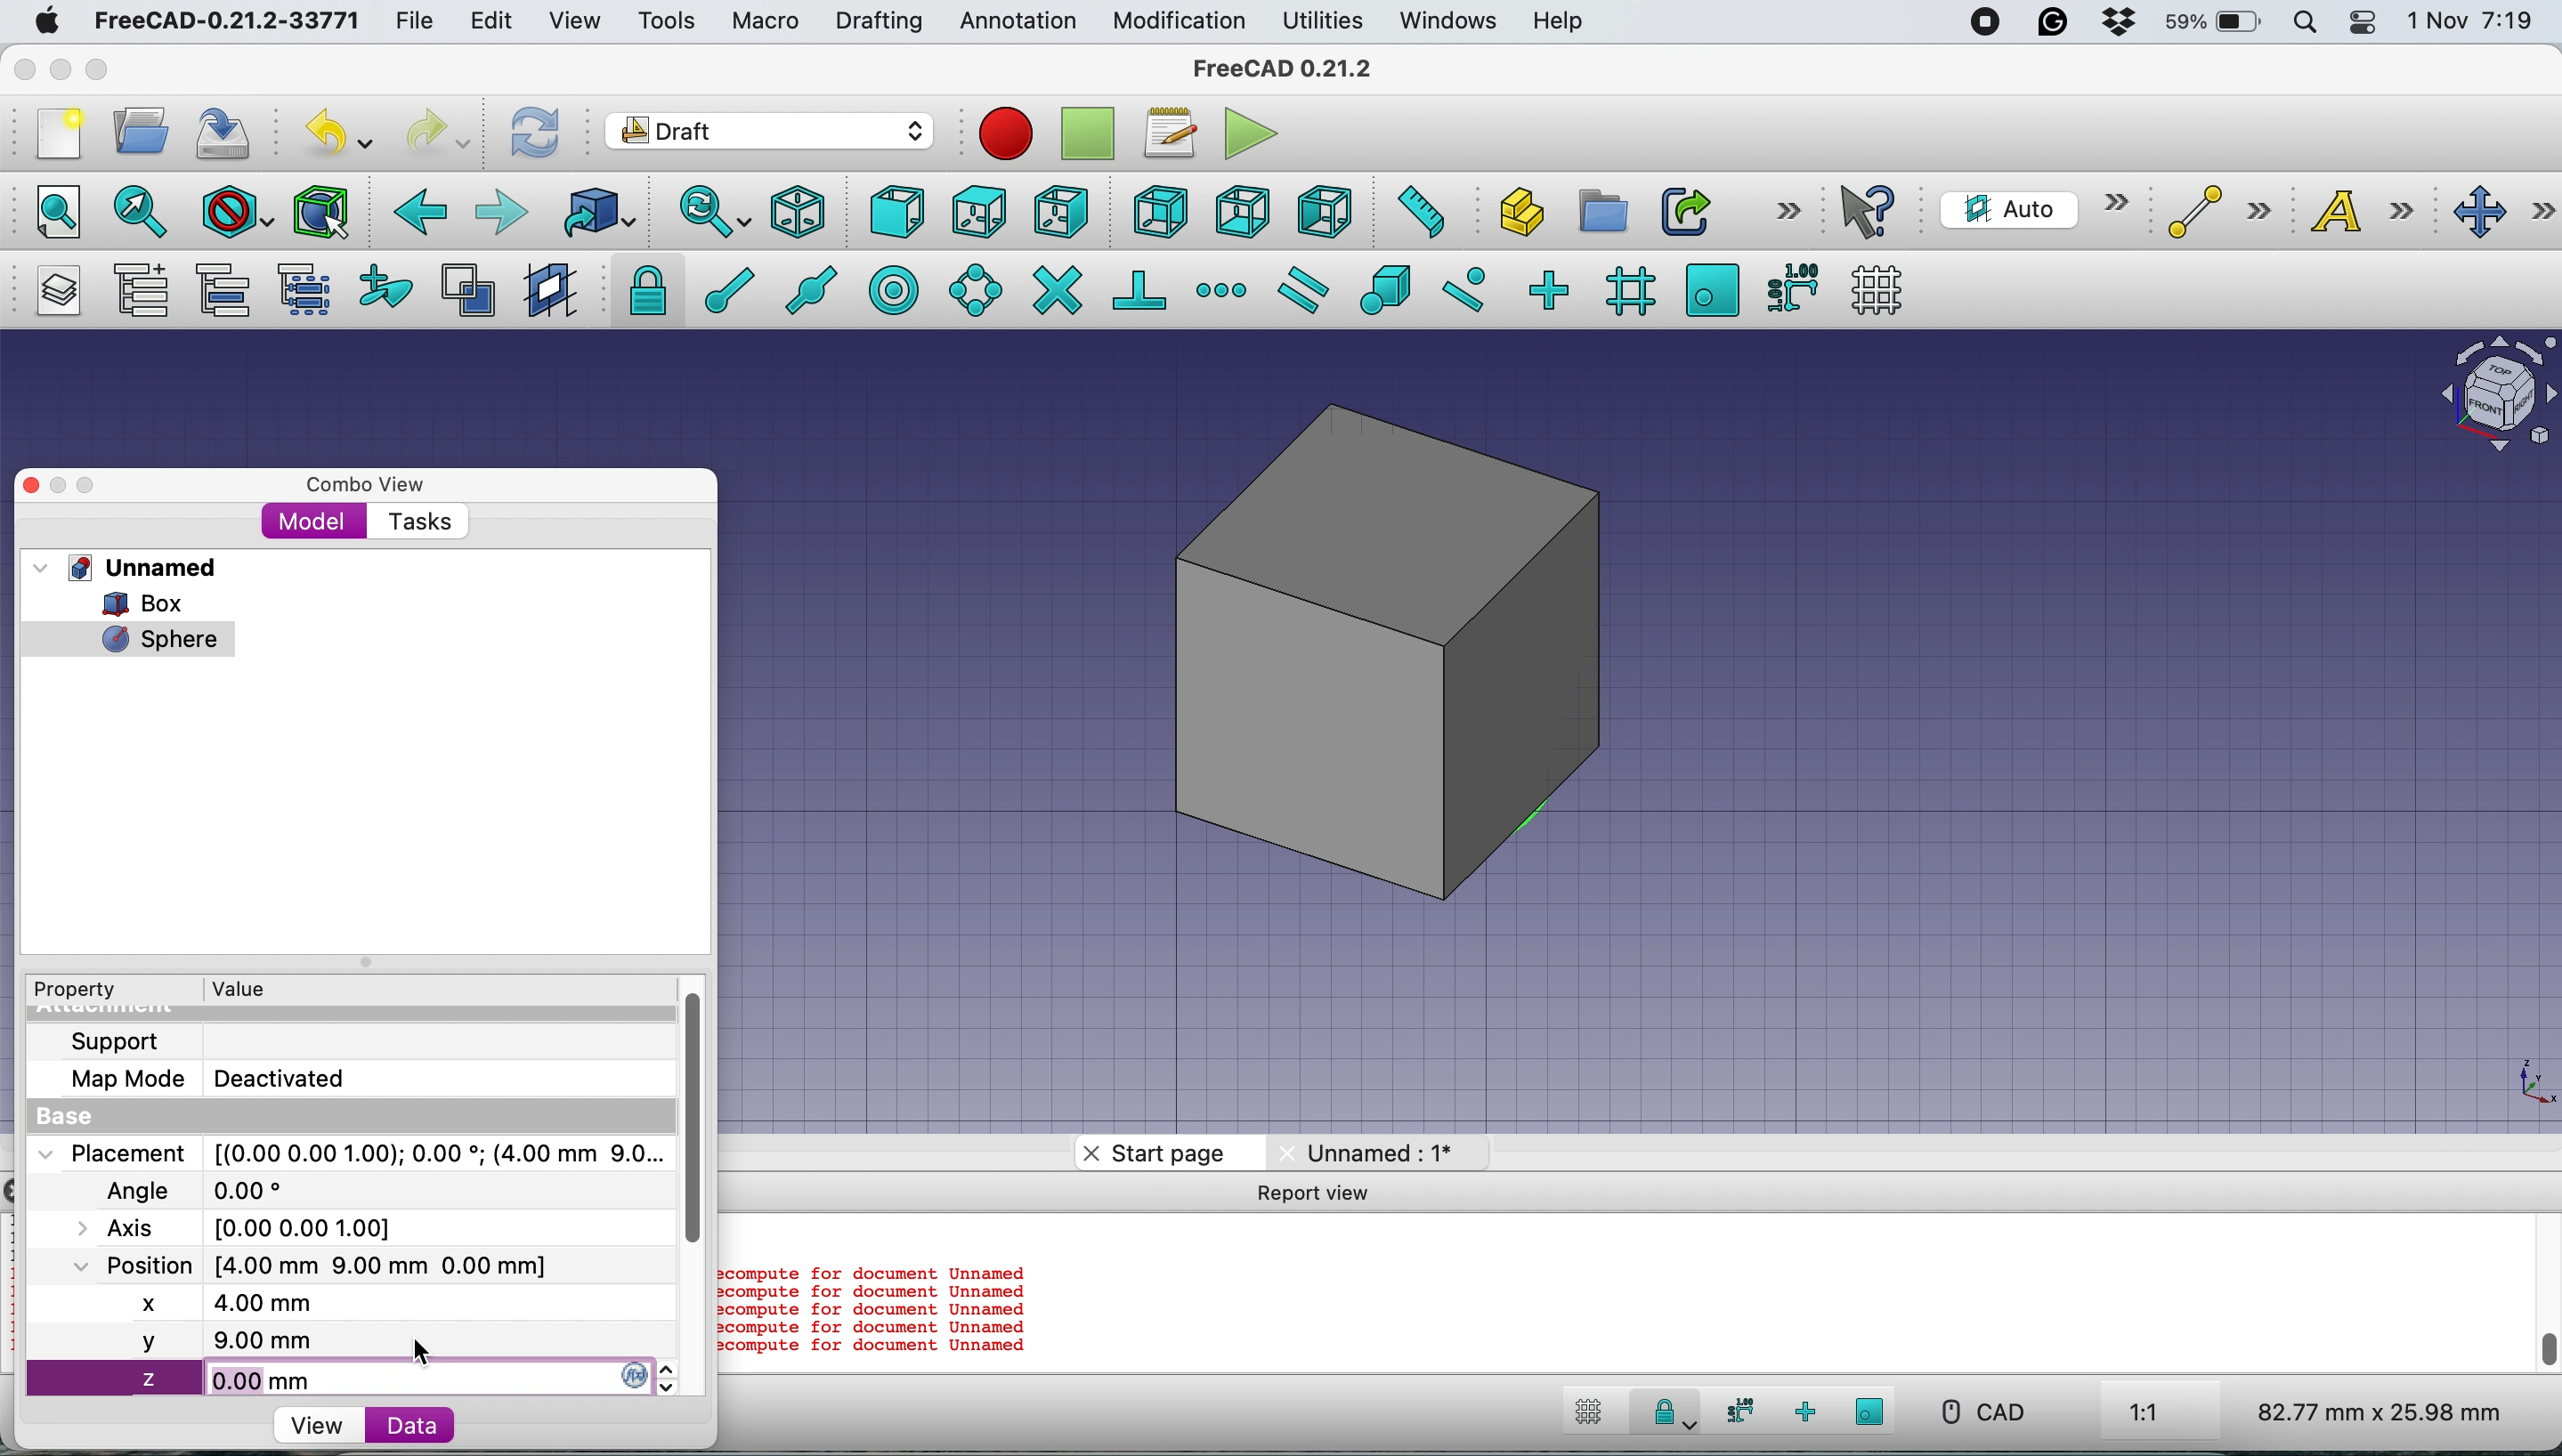 The width and height of the screenshot is (2562, 1456). I want to click on grammarly, so click(2053, 22).